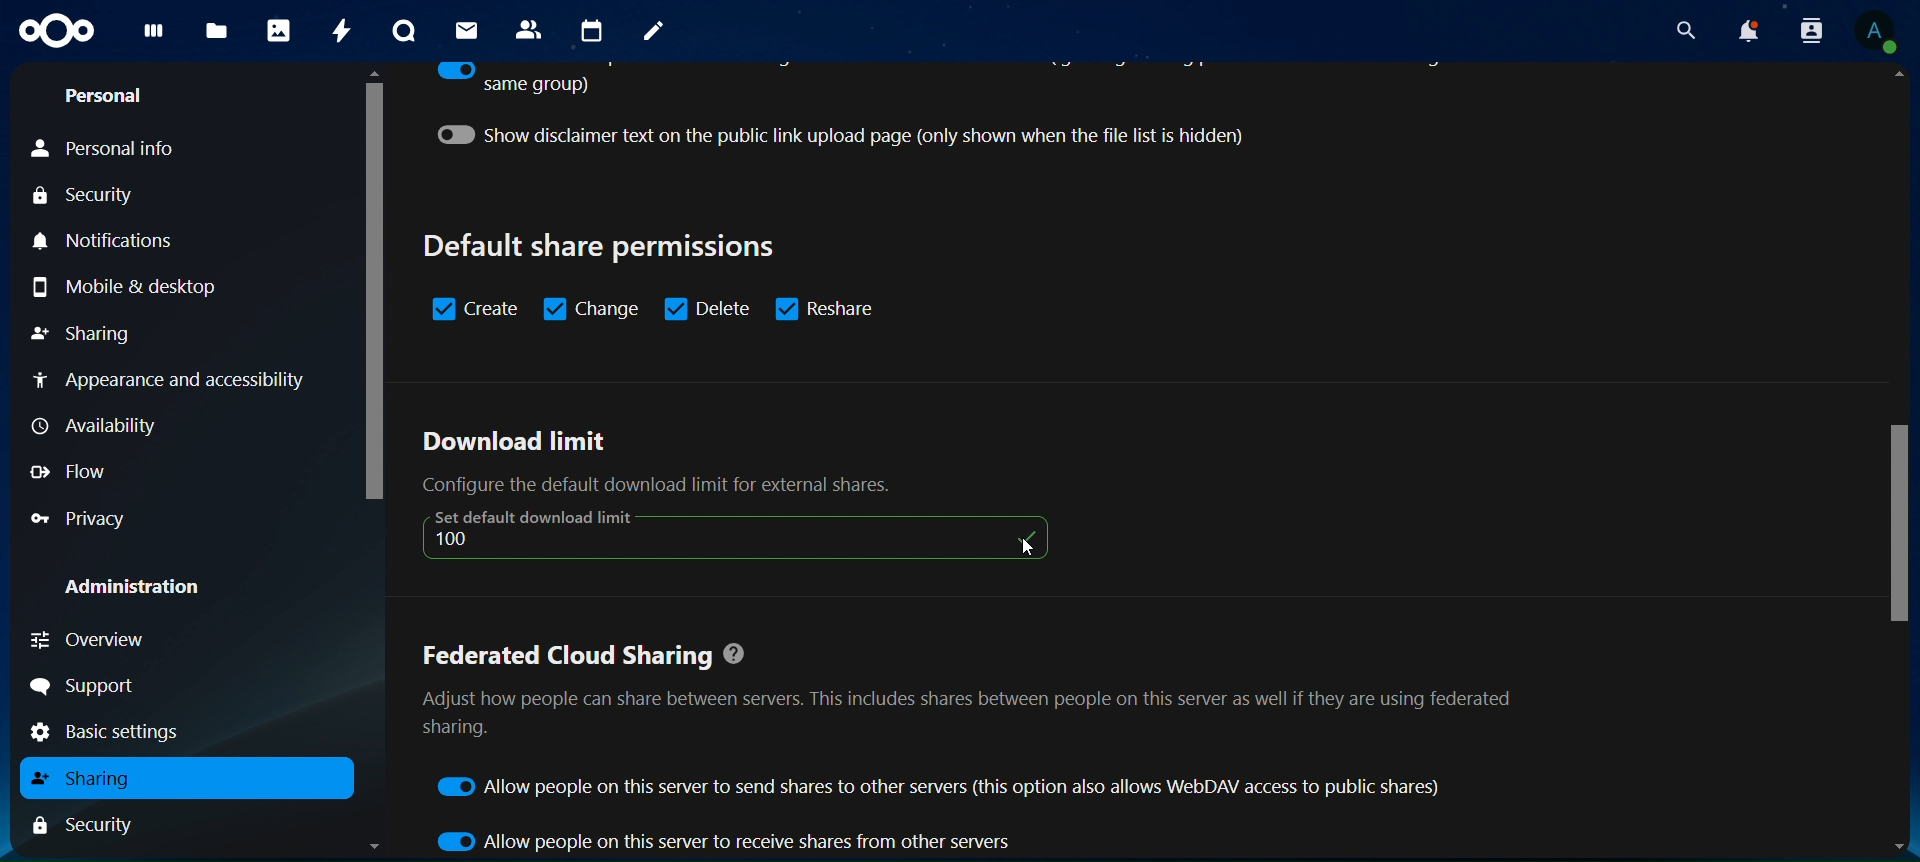 The width and height of the screenshot is (1920, 862). Describe the element at coordinates (60, 33) in the screenshot. I see `Icon` at that location.